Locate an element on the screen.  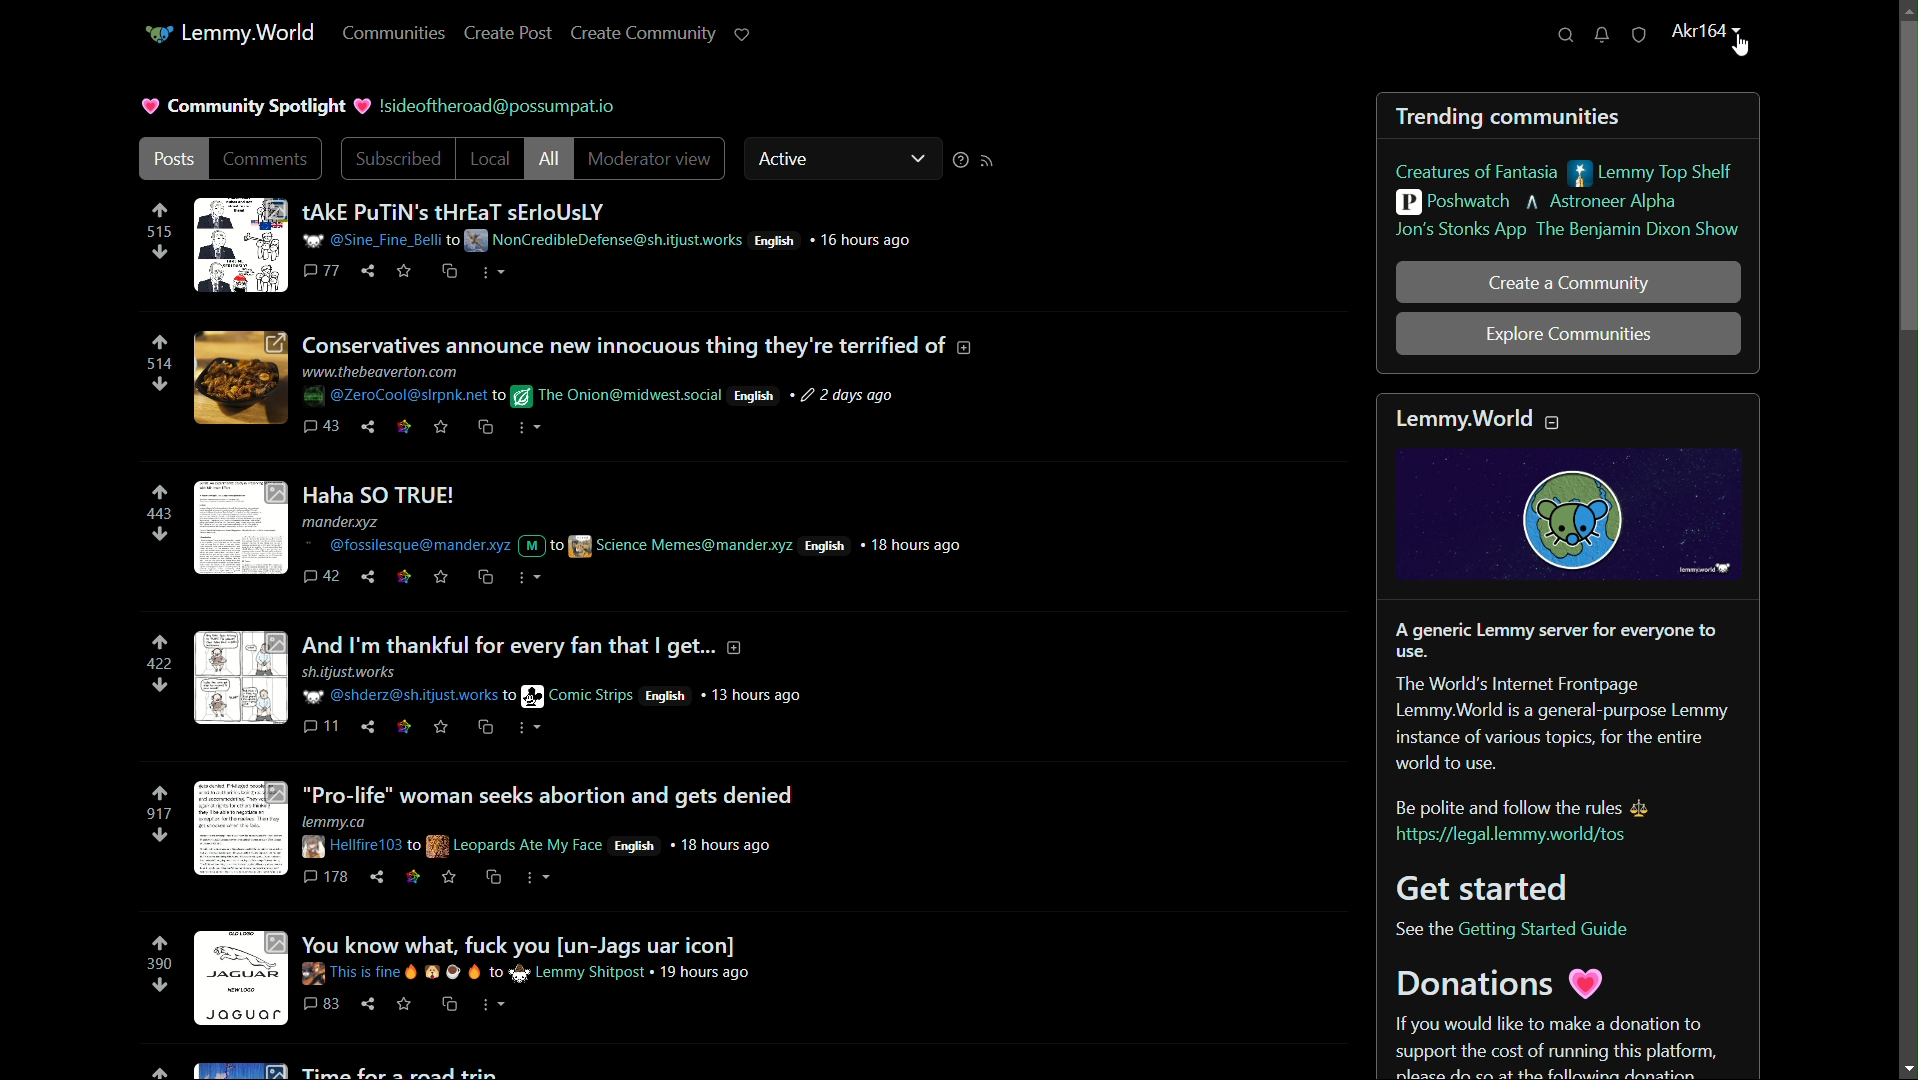
post-1 is located at coordinates (550, 245).